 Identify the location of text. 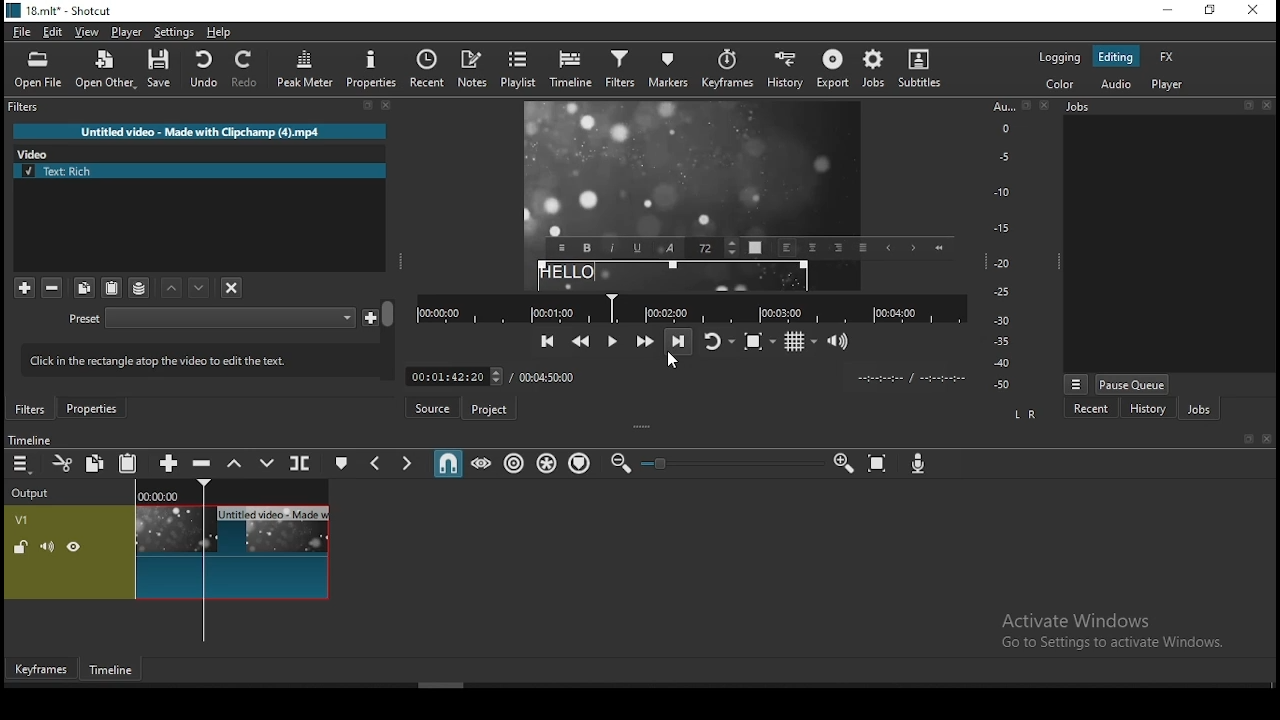
(673, 276).